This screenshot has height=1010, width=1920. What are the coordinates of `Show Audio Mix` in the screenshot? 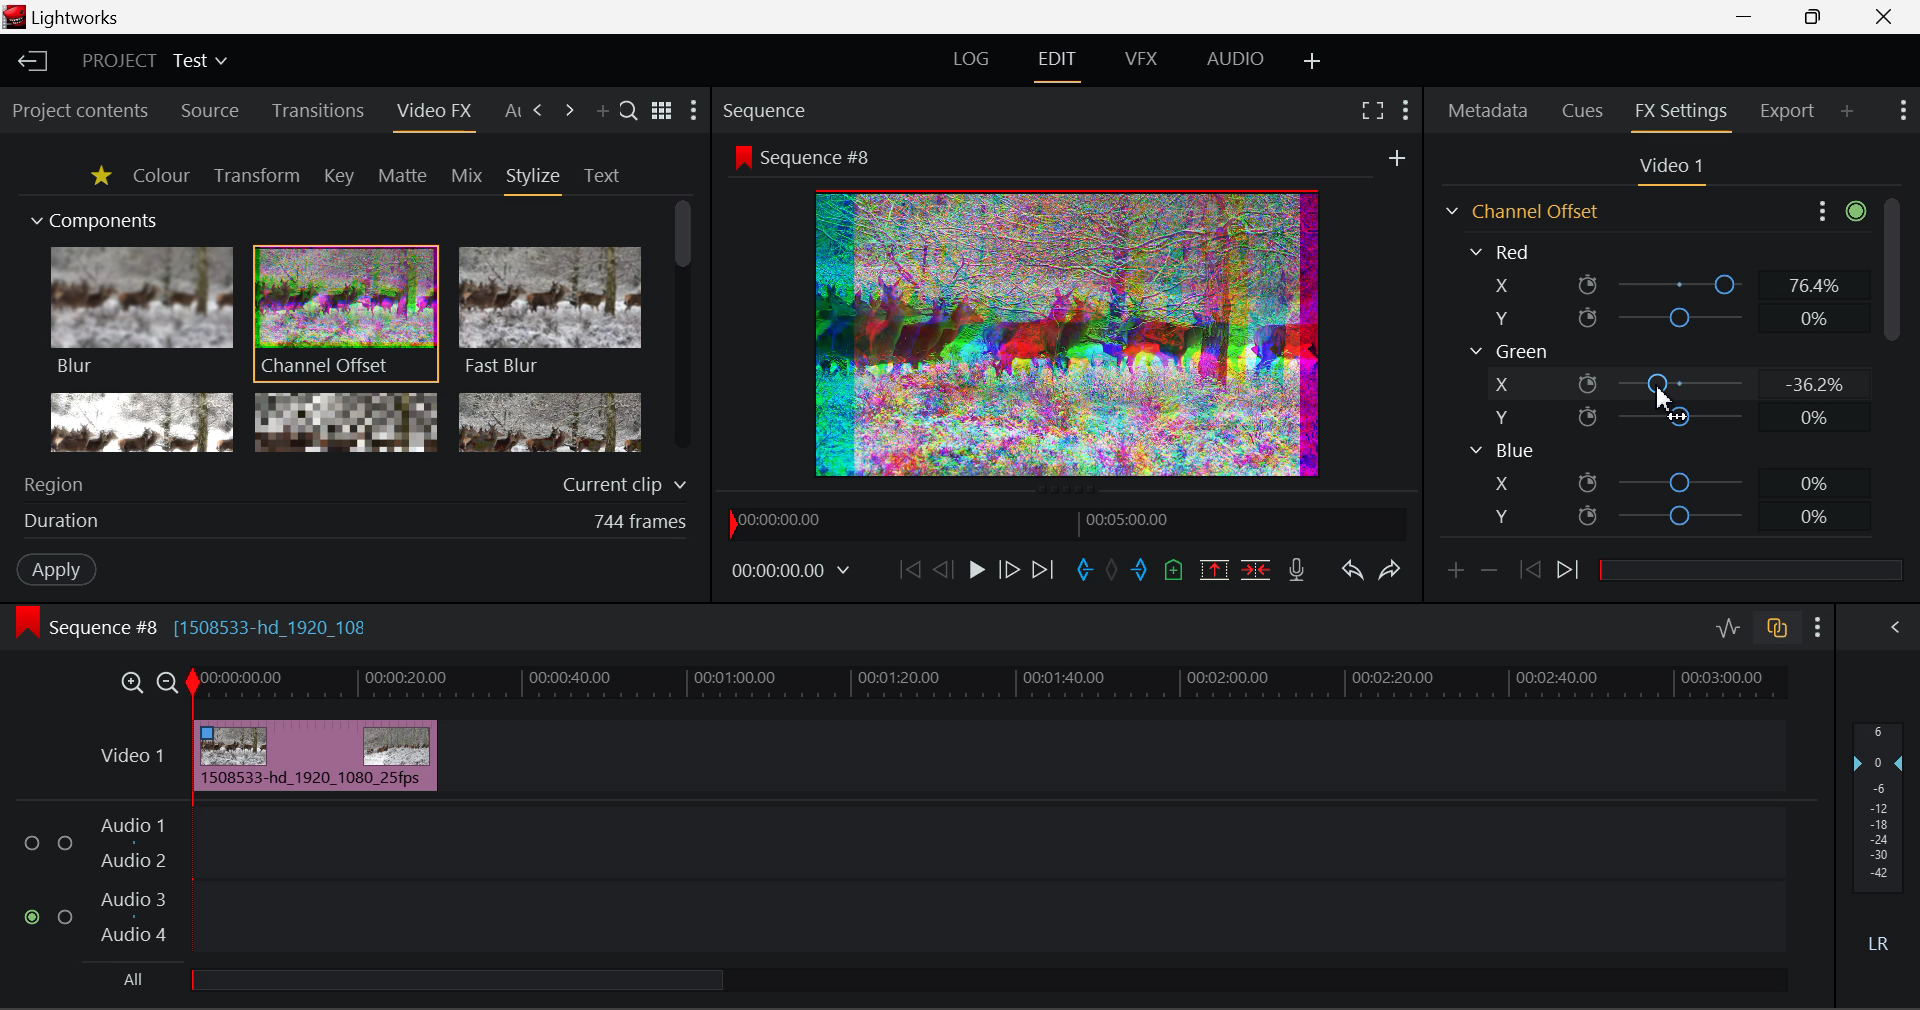 It's located at (1884, 628).